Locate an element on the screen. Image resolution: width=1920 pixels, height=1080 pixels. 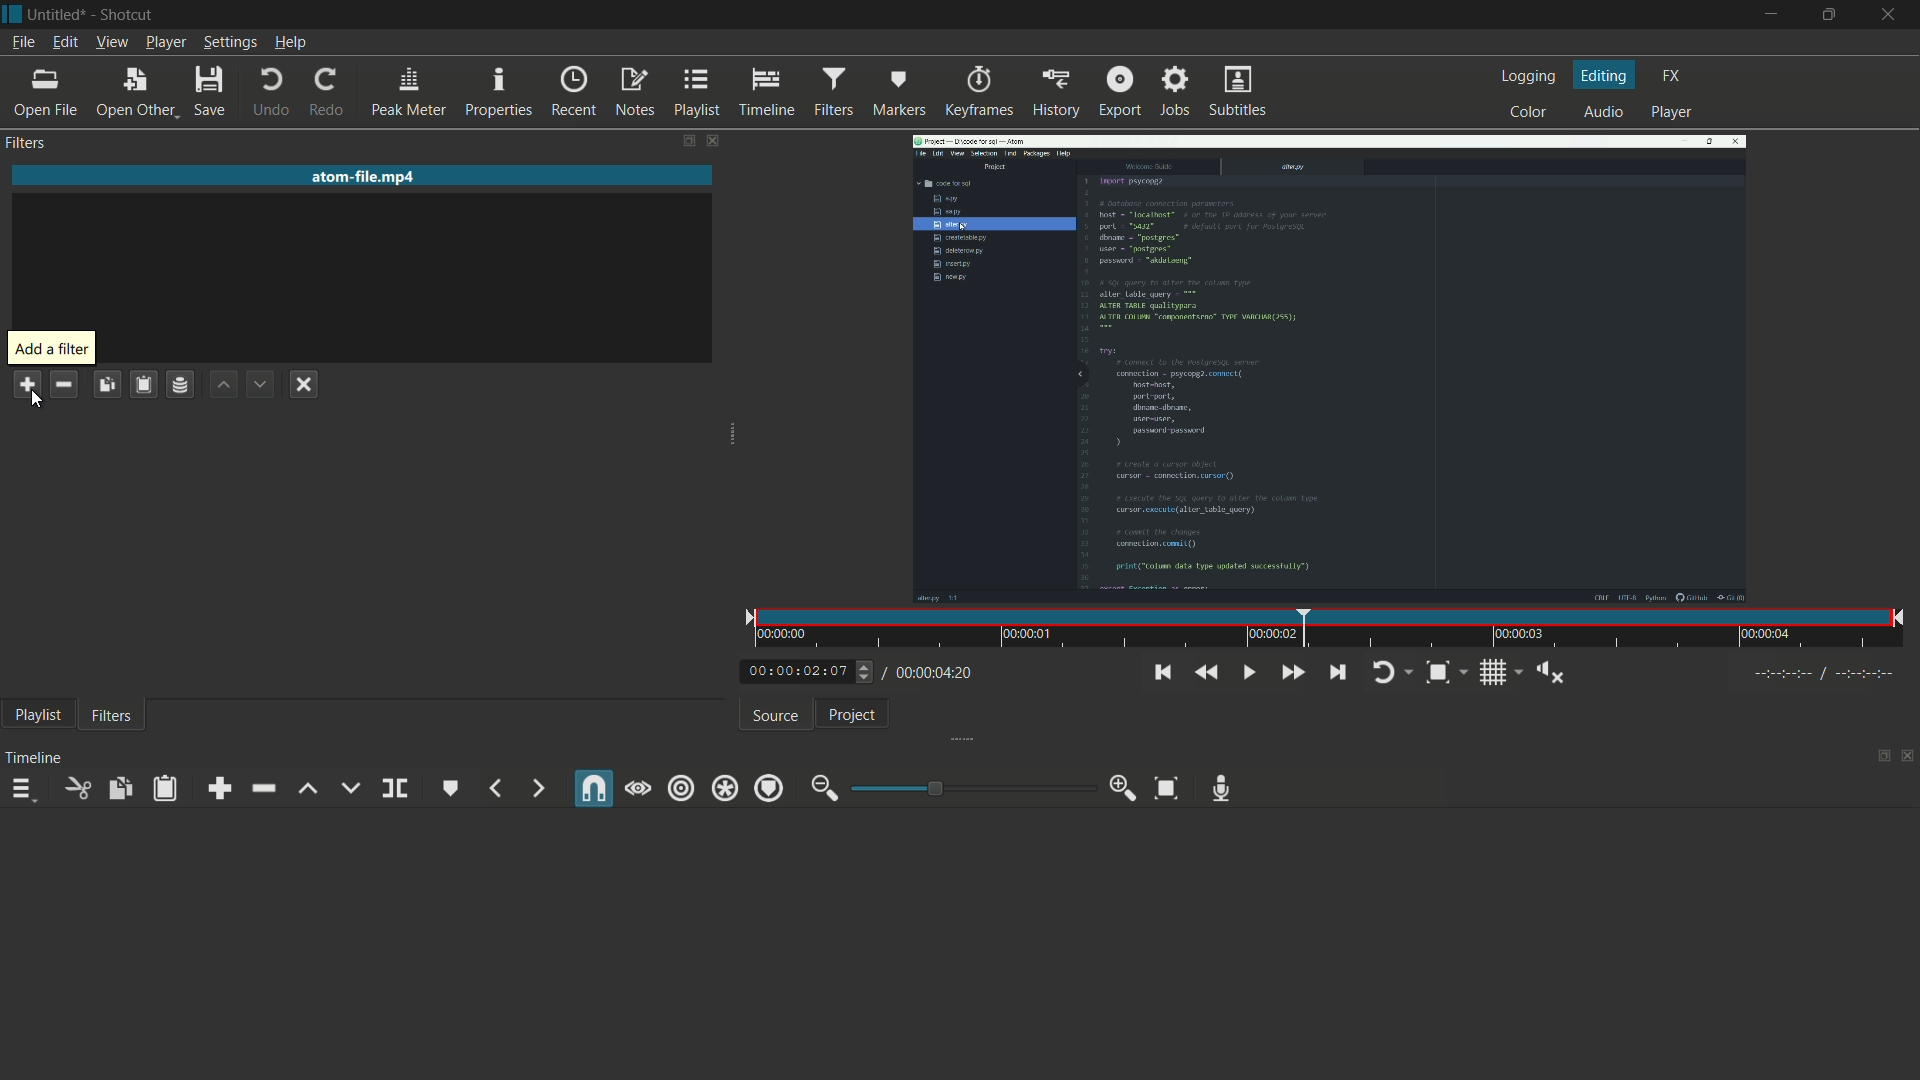
ripple all tracks is located at coordinates (723, 790).